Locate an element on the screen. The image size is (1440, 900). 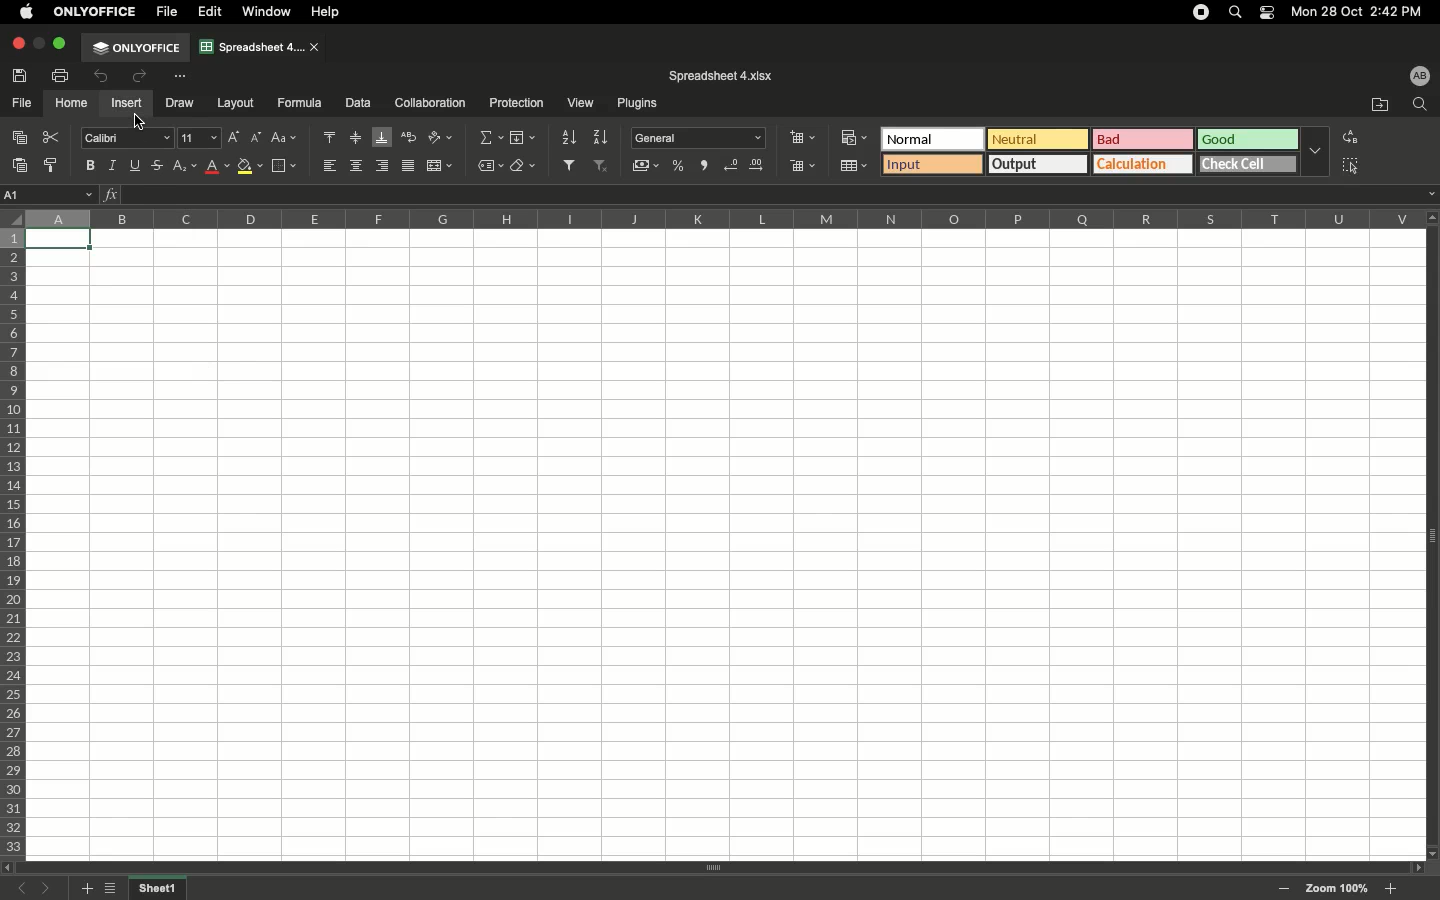
Good is located at coordinates (1250, 139).